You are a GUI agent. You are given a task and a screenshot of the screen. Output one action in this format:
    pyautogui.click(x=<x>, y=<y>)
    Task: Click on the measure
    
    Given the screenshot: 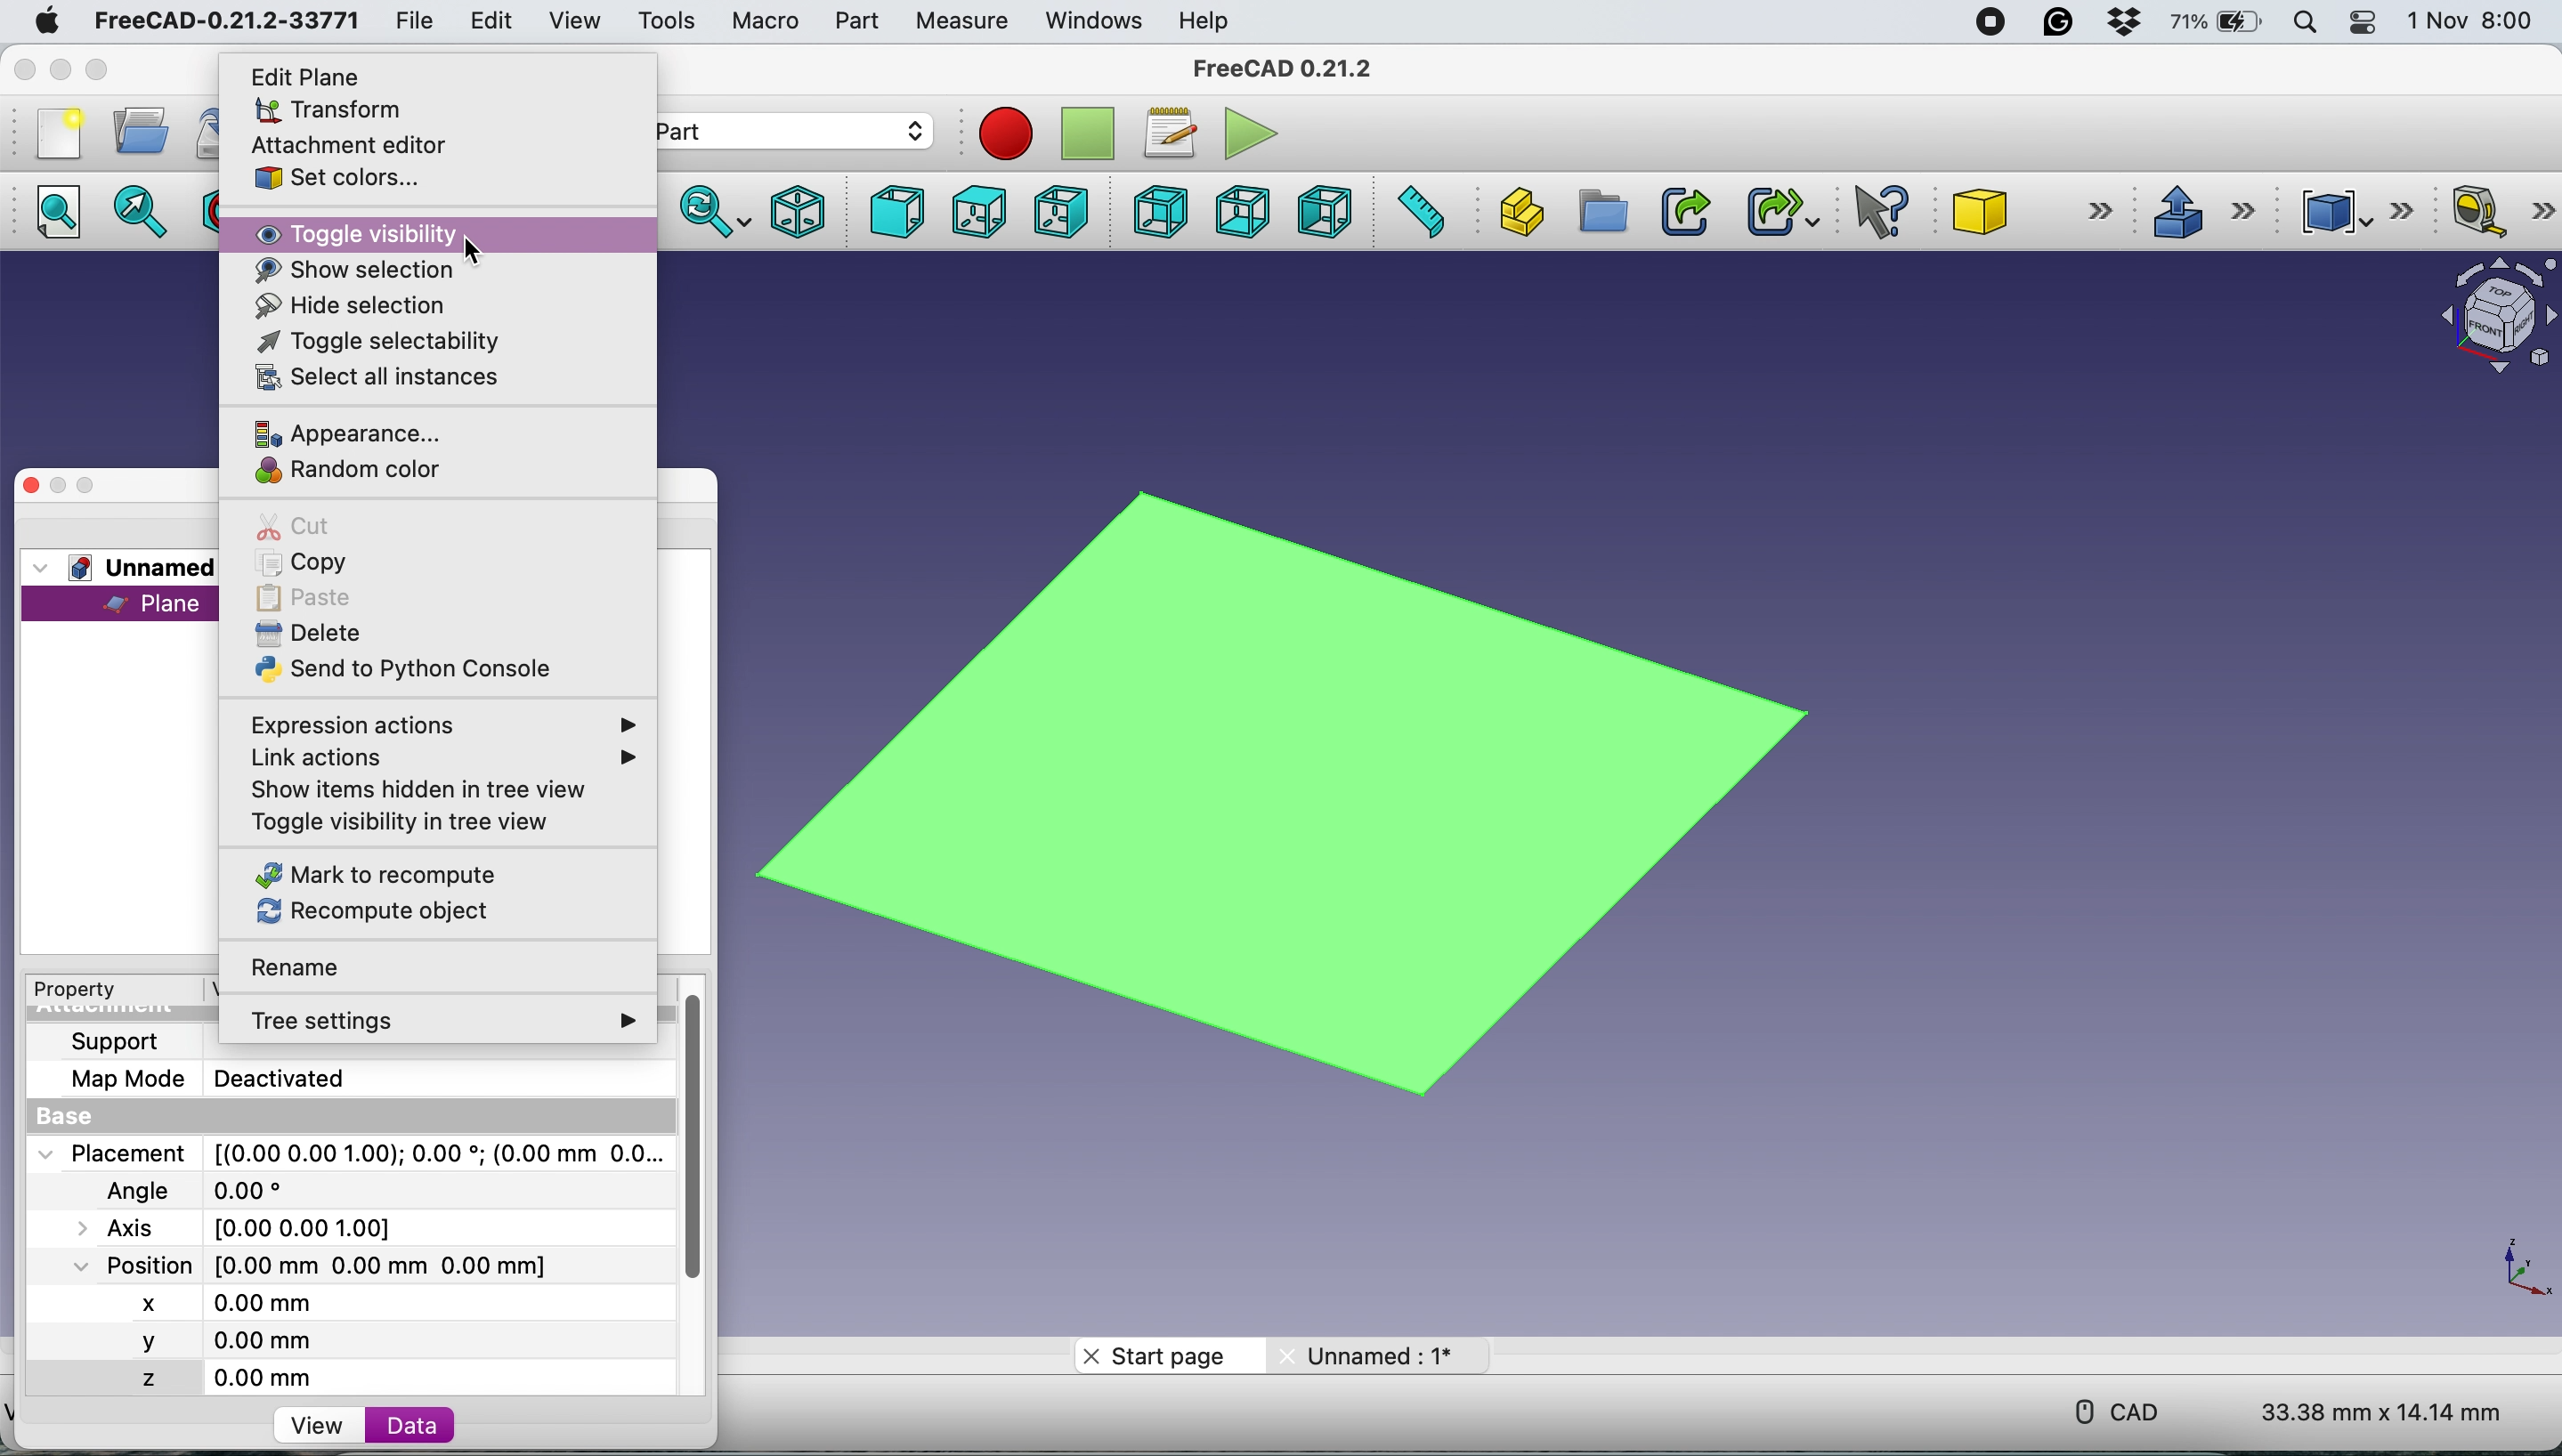 What is the action you would take?
    pyautogui.click(x=968, y=20)
    